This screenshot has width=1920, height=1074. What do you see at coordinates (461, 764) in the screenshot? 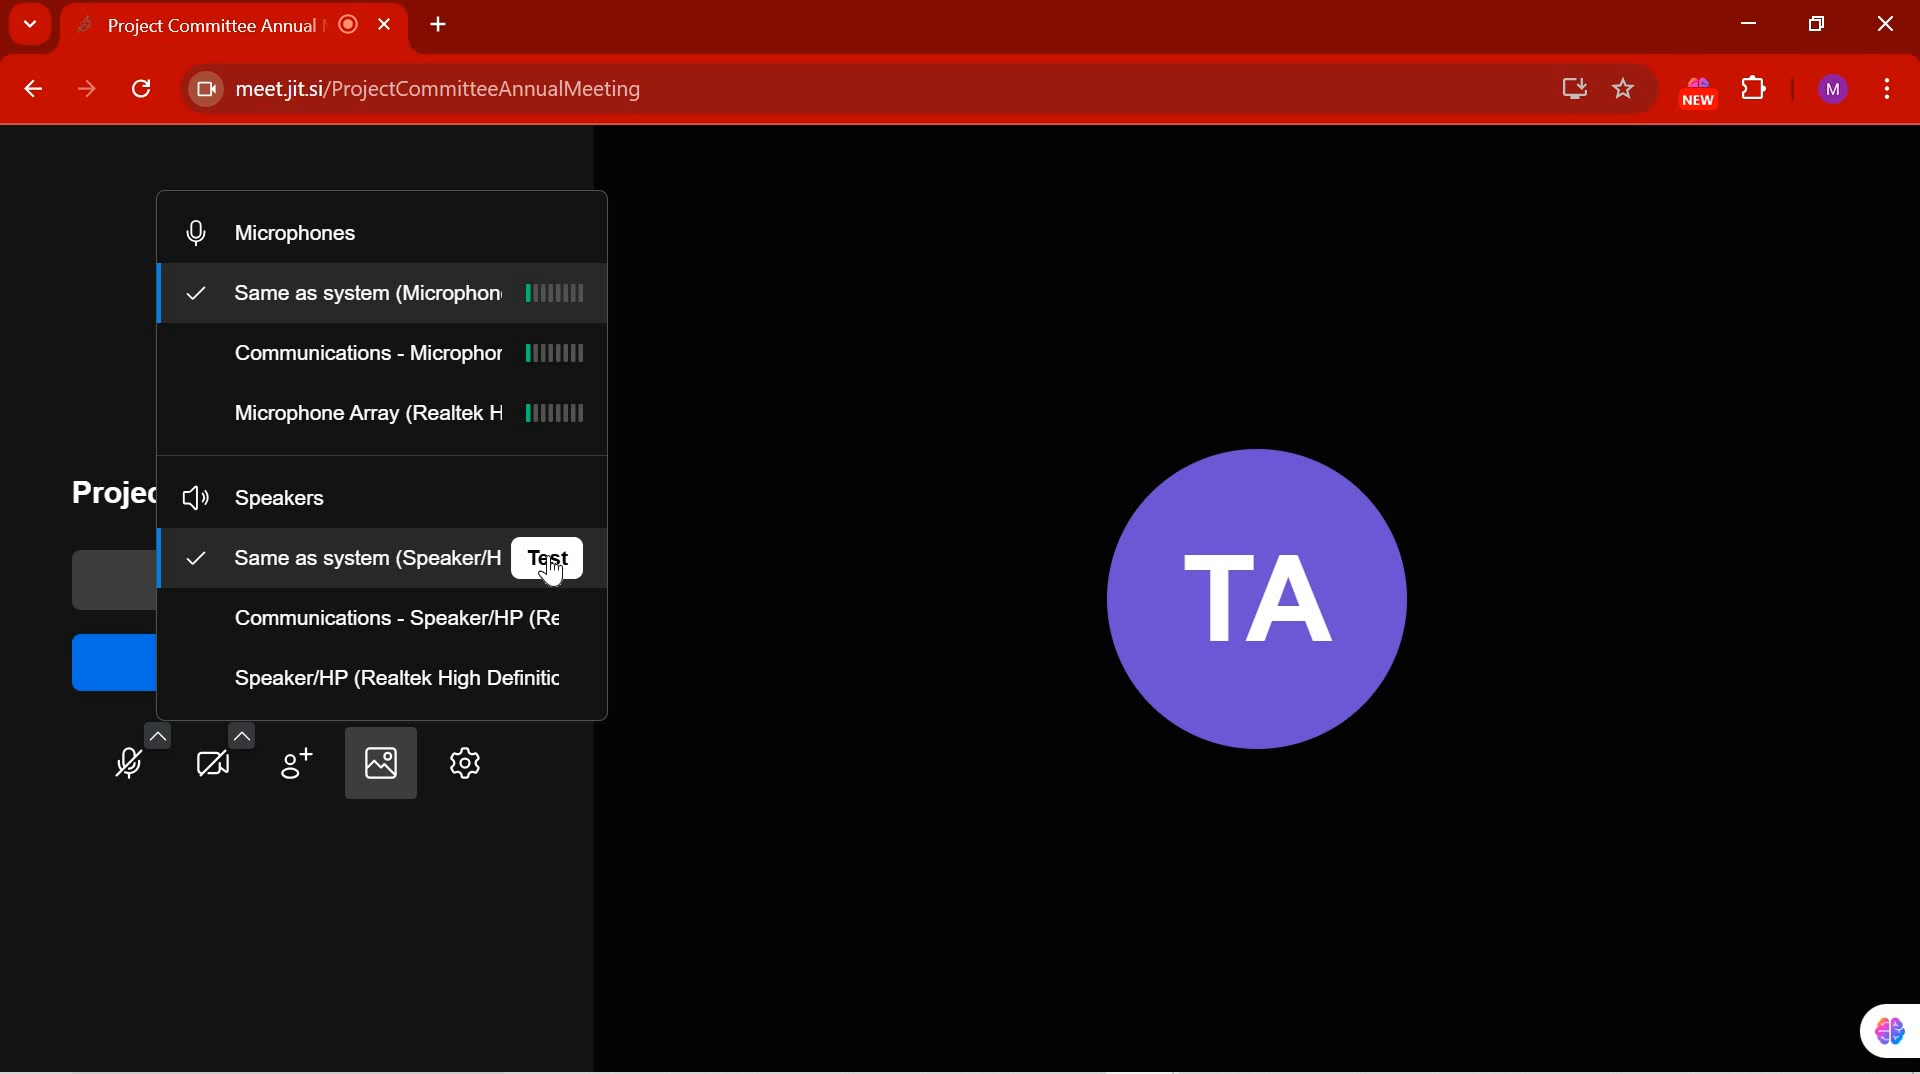
I see `settings` at bounding box center [461, 764].